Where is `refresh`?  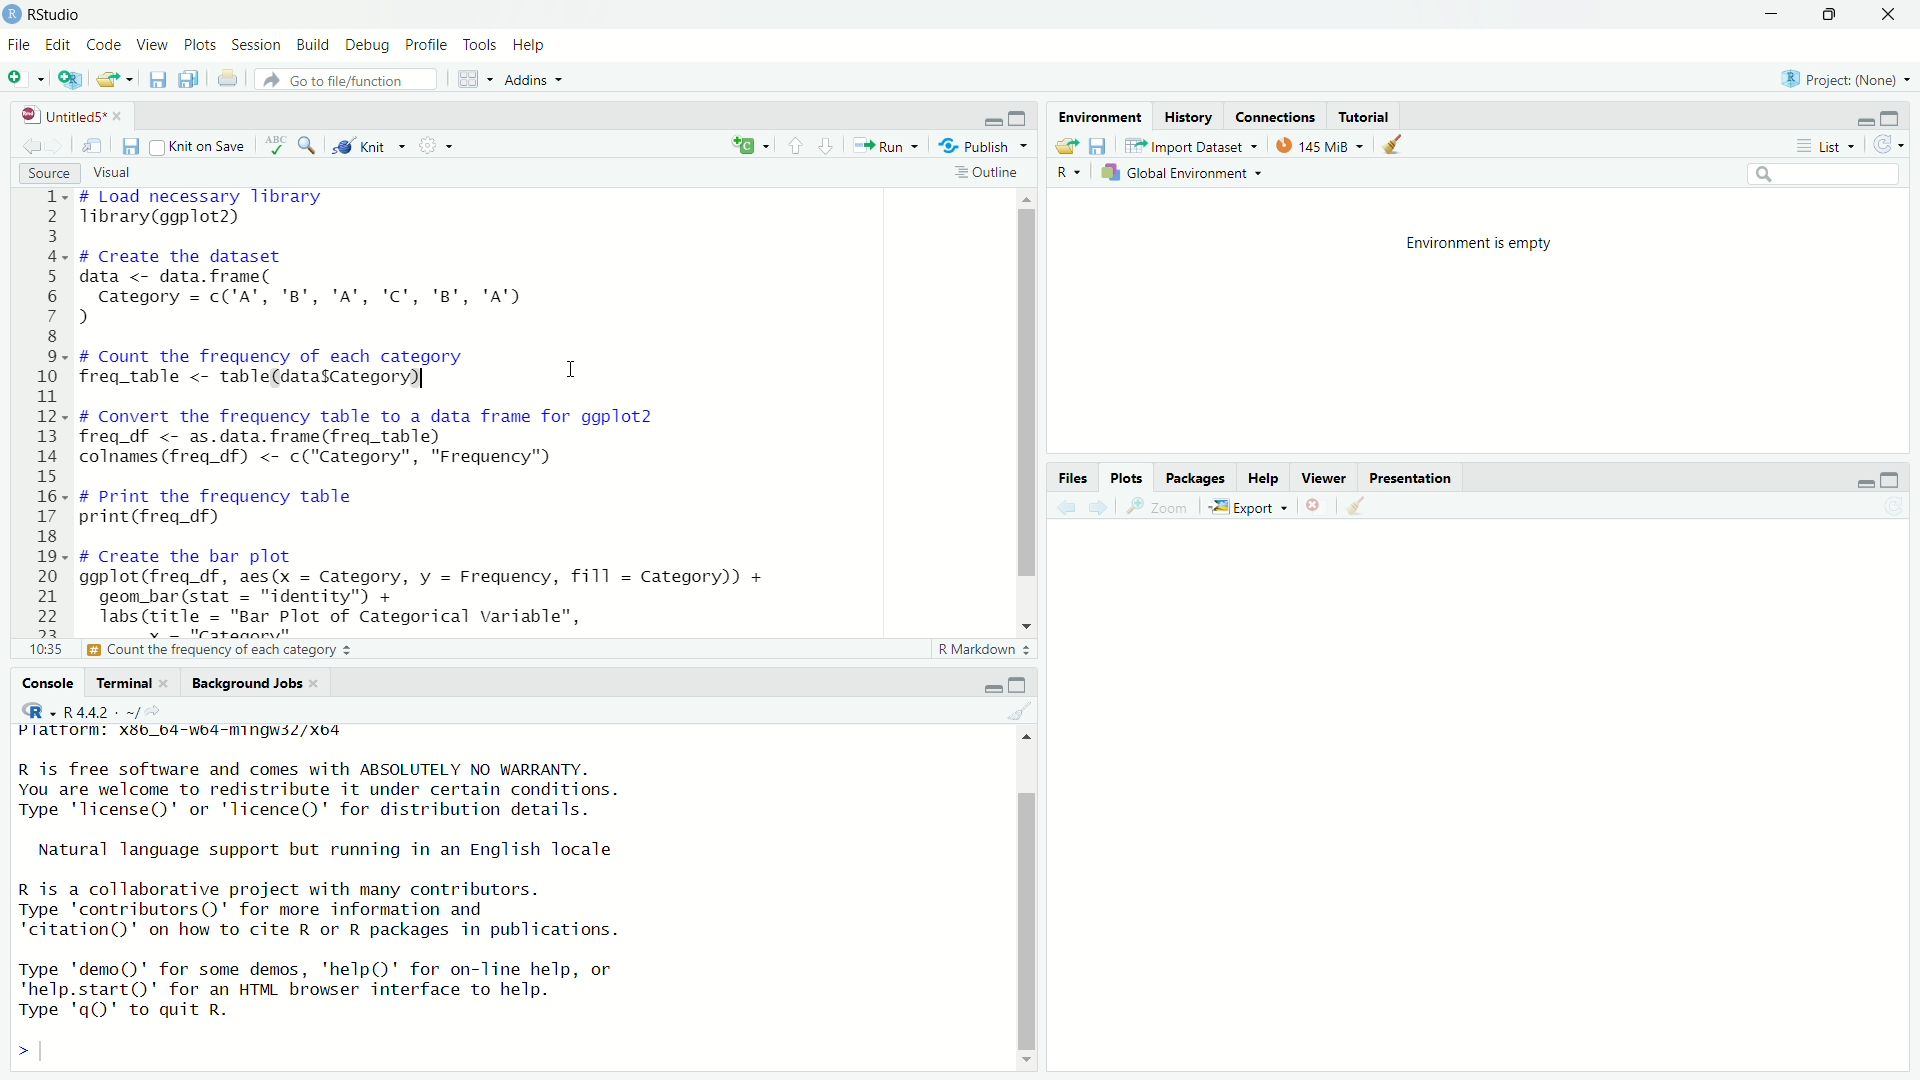 refresh is located at coordinates (1889, 145).